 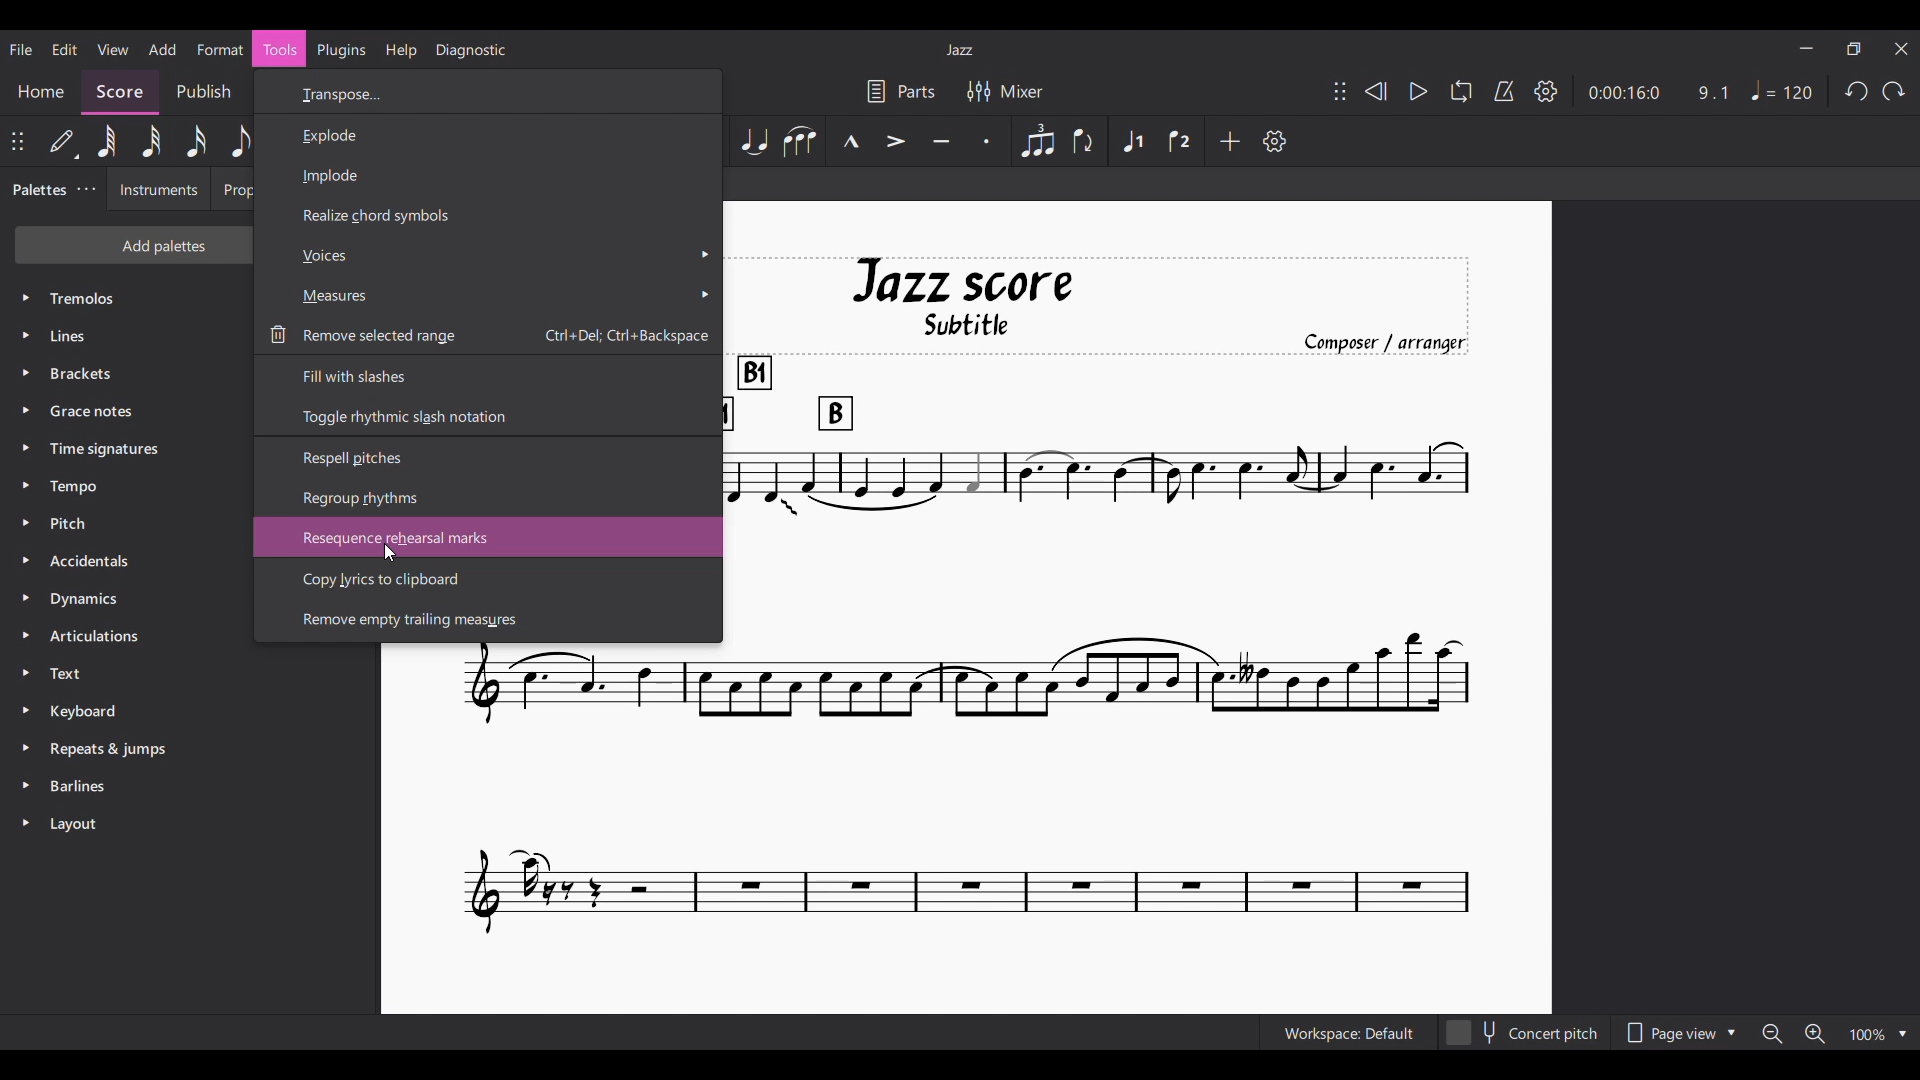 I want to click on Remove selected range, so click(x=488, y=334).